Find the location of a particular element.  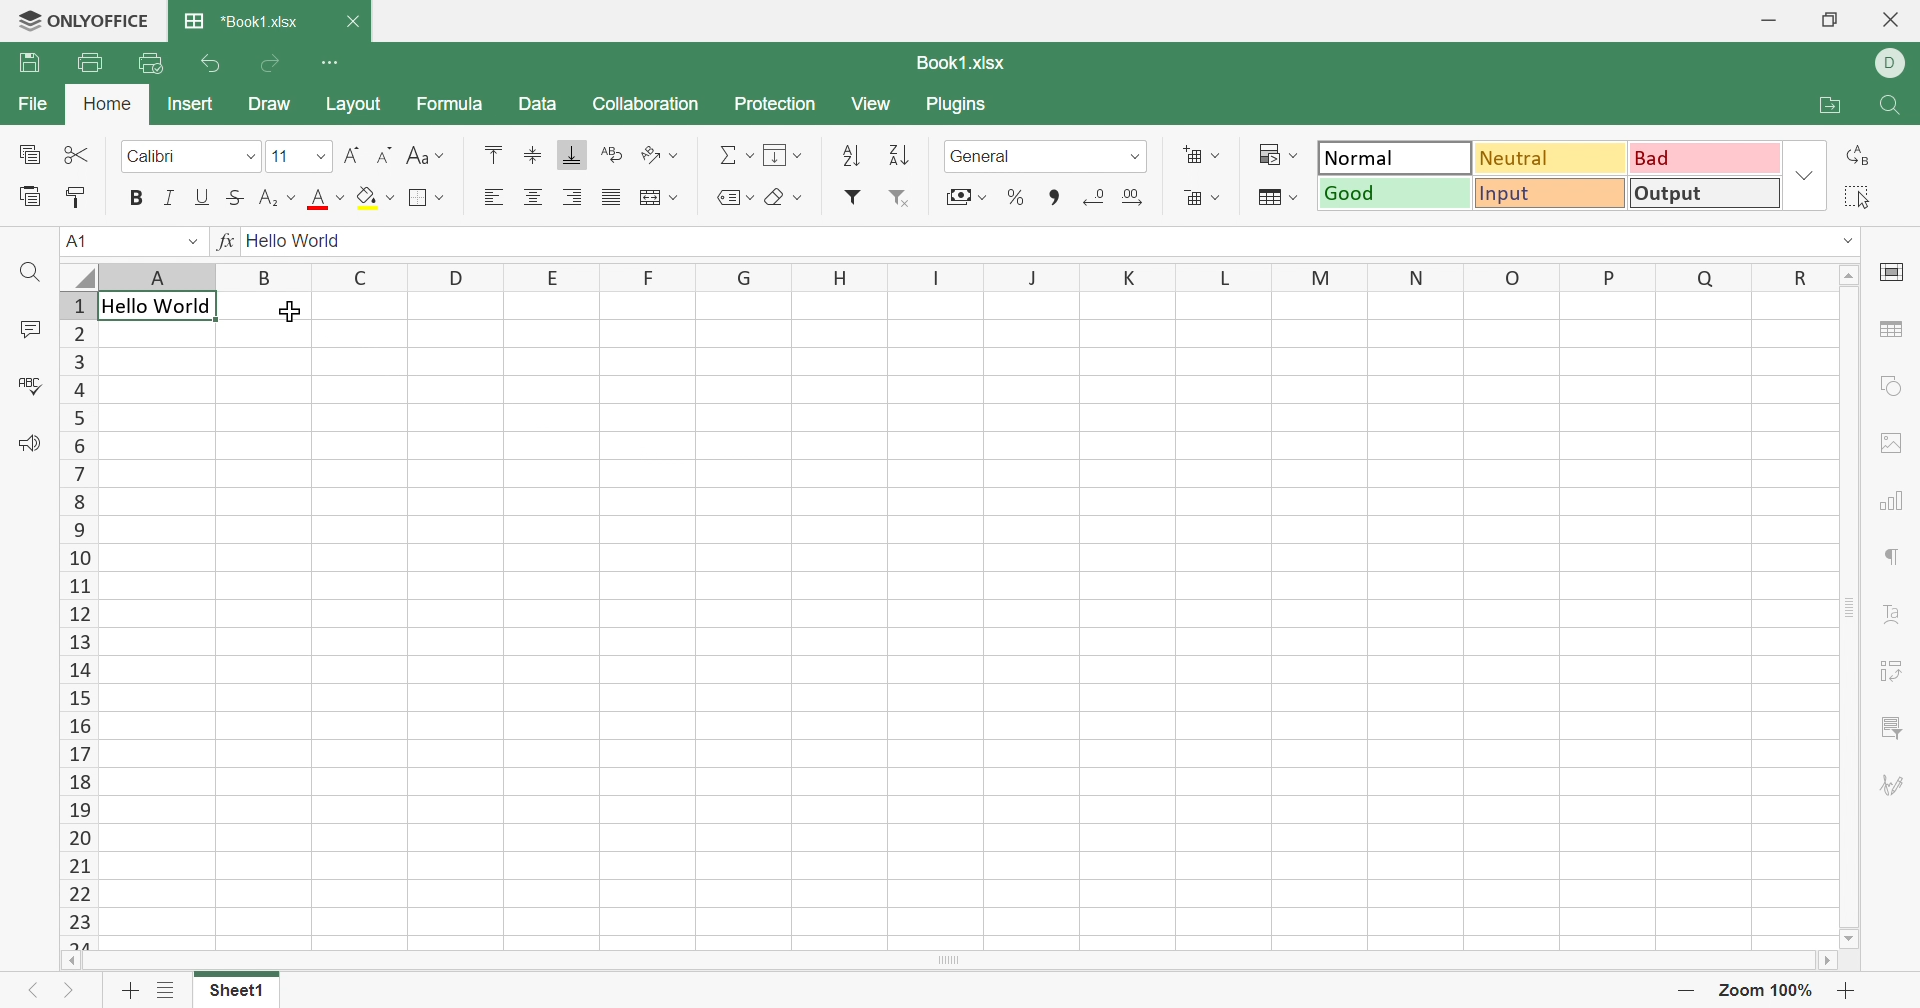

Close is located at coordinates (349, 22).